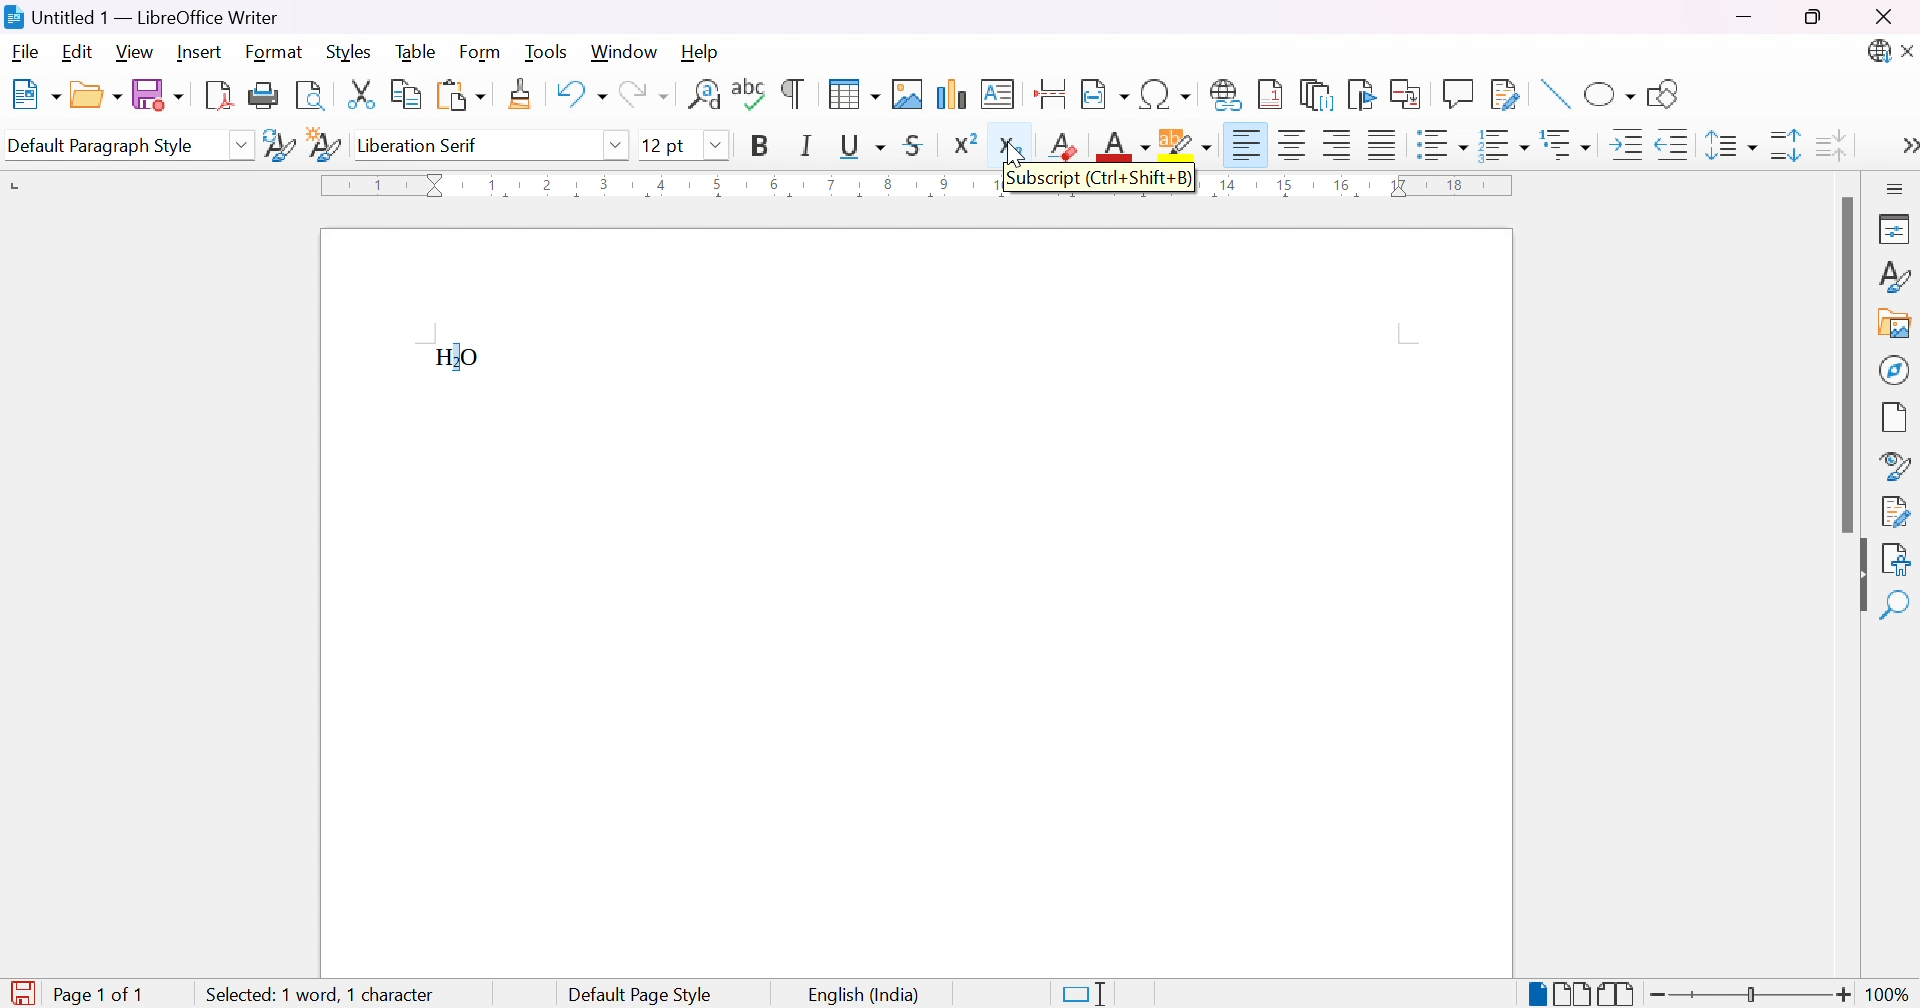 Image resolution: width=1920 pixels, height=1008 pixels. What do you see at coordinates (312, 96) in the screenshot?
I see `Toggle print preview` at bounding box center [312, 96].